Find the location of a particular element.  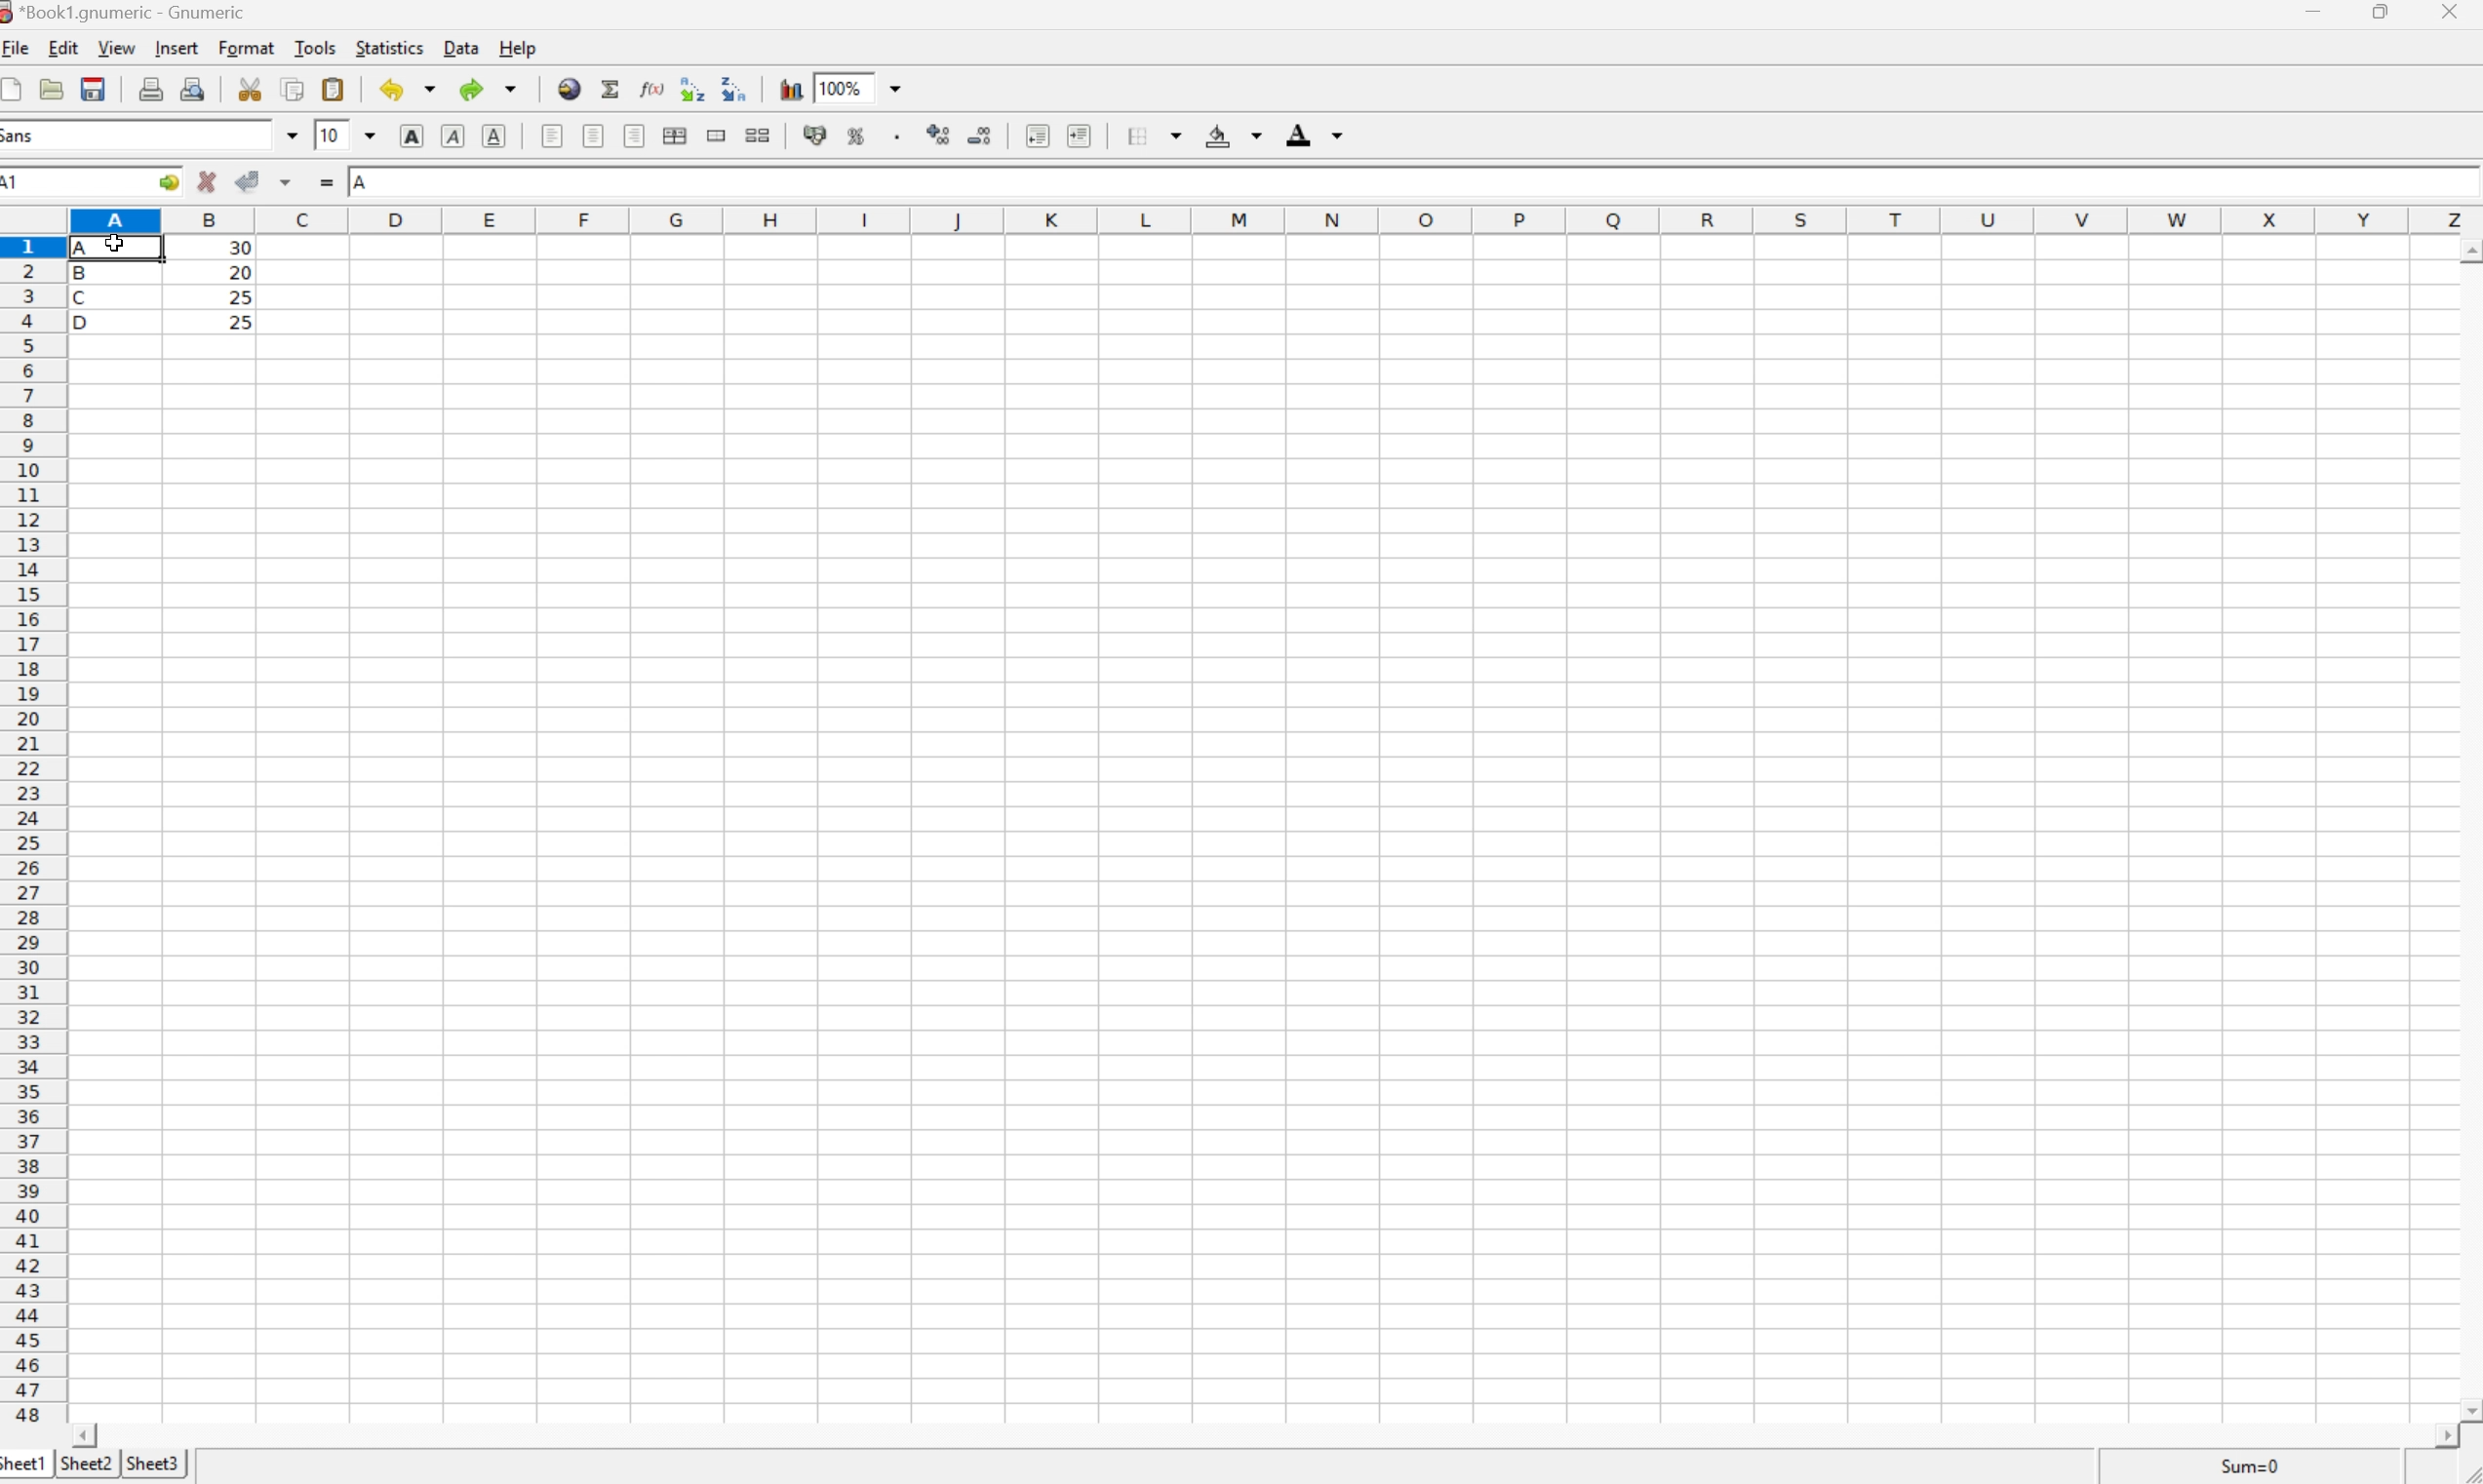

Format is located at coordinates (248, 49).